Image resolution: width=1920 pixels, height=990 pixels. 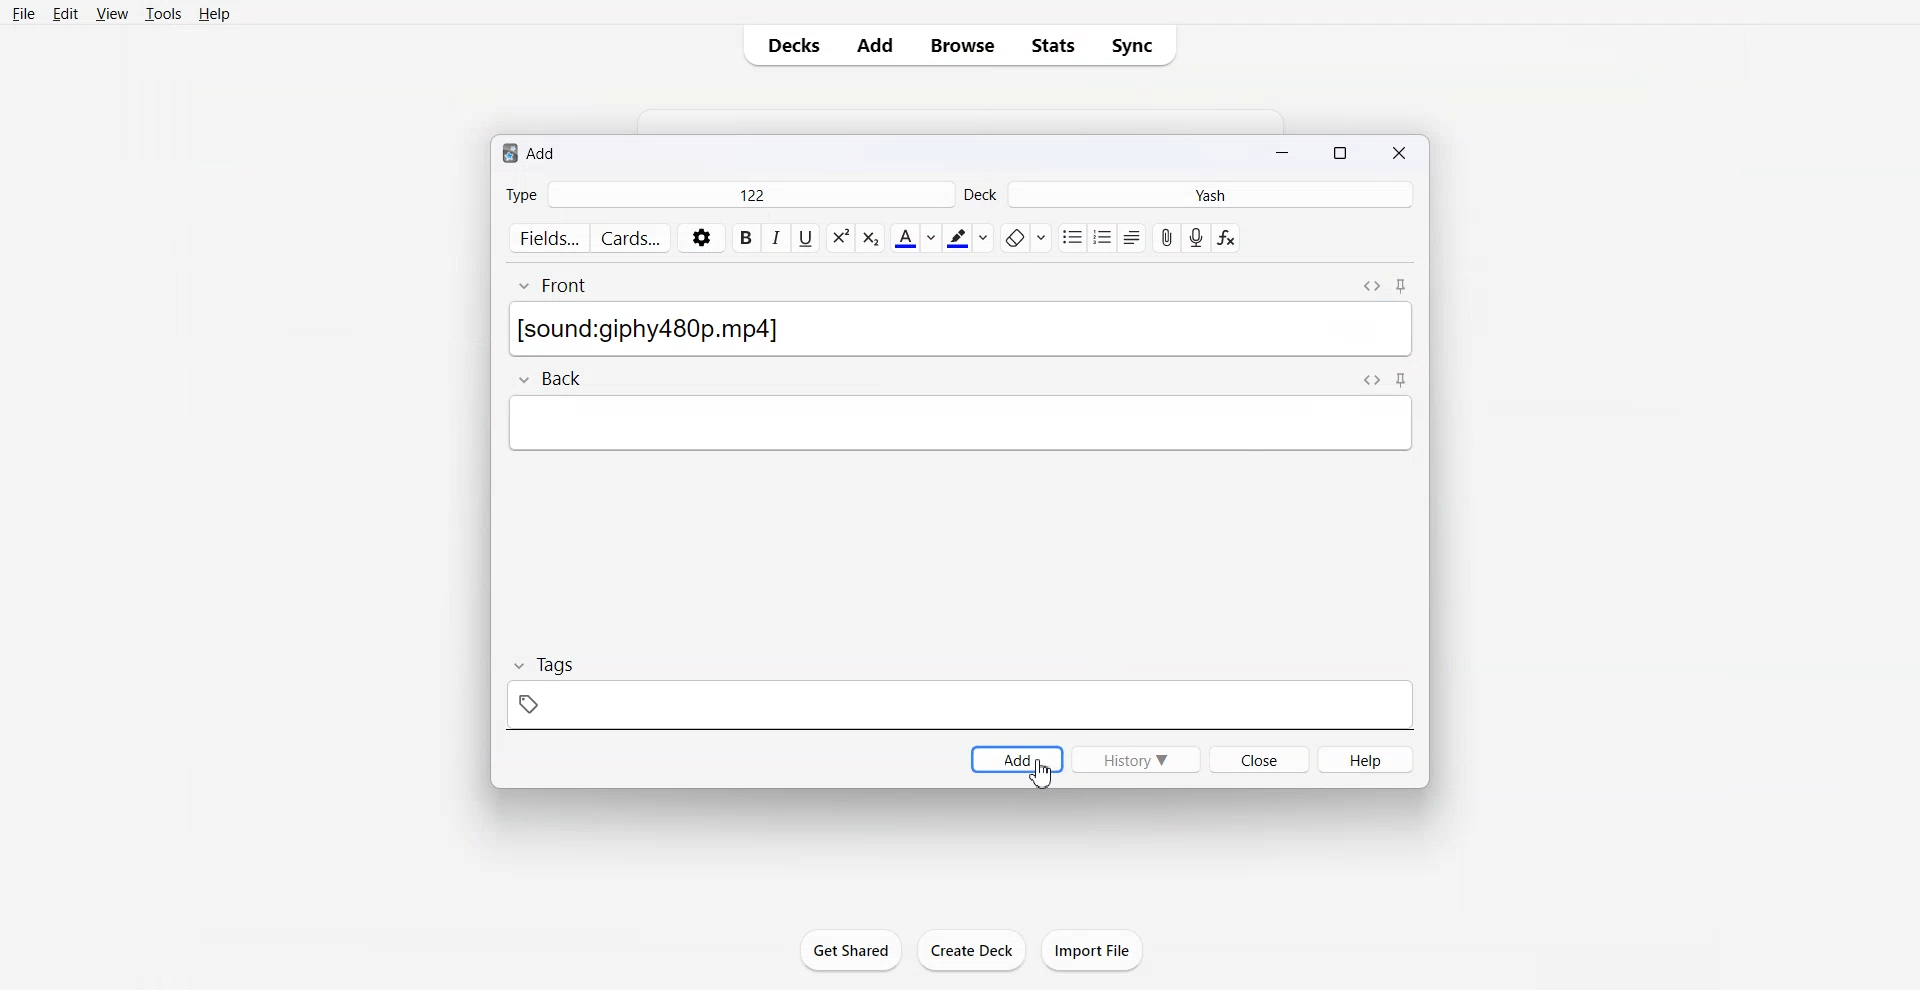 What do you see at coordinates (1055, 45) in the screenshot?
I see `Stats` at bounding box center [1055, 45].